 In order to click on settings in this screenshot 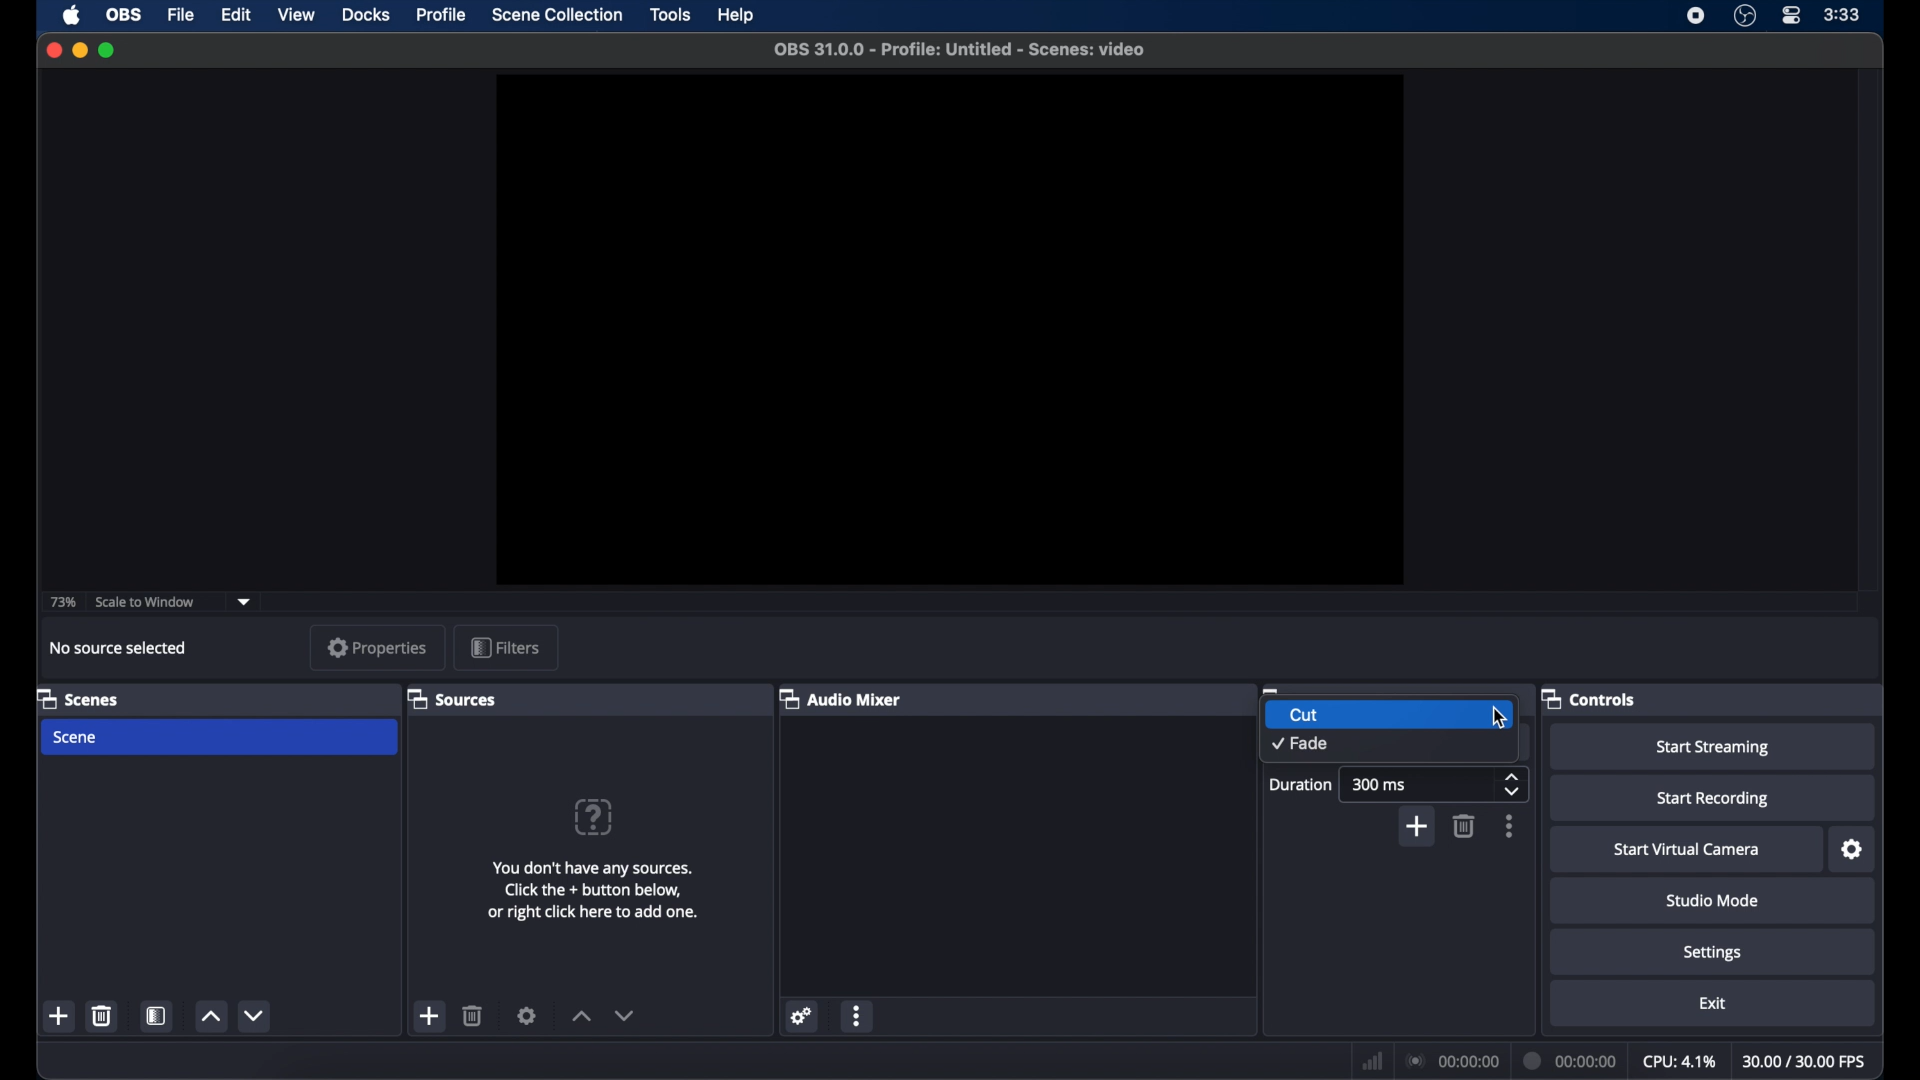, I will do `click(526, 1015)`.